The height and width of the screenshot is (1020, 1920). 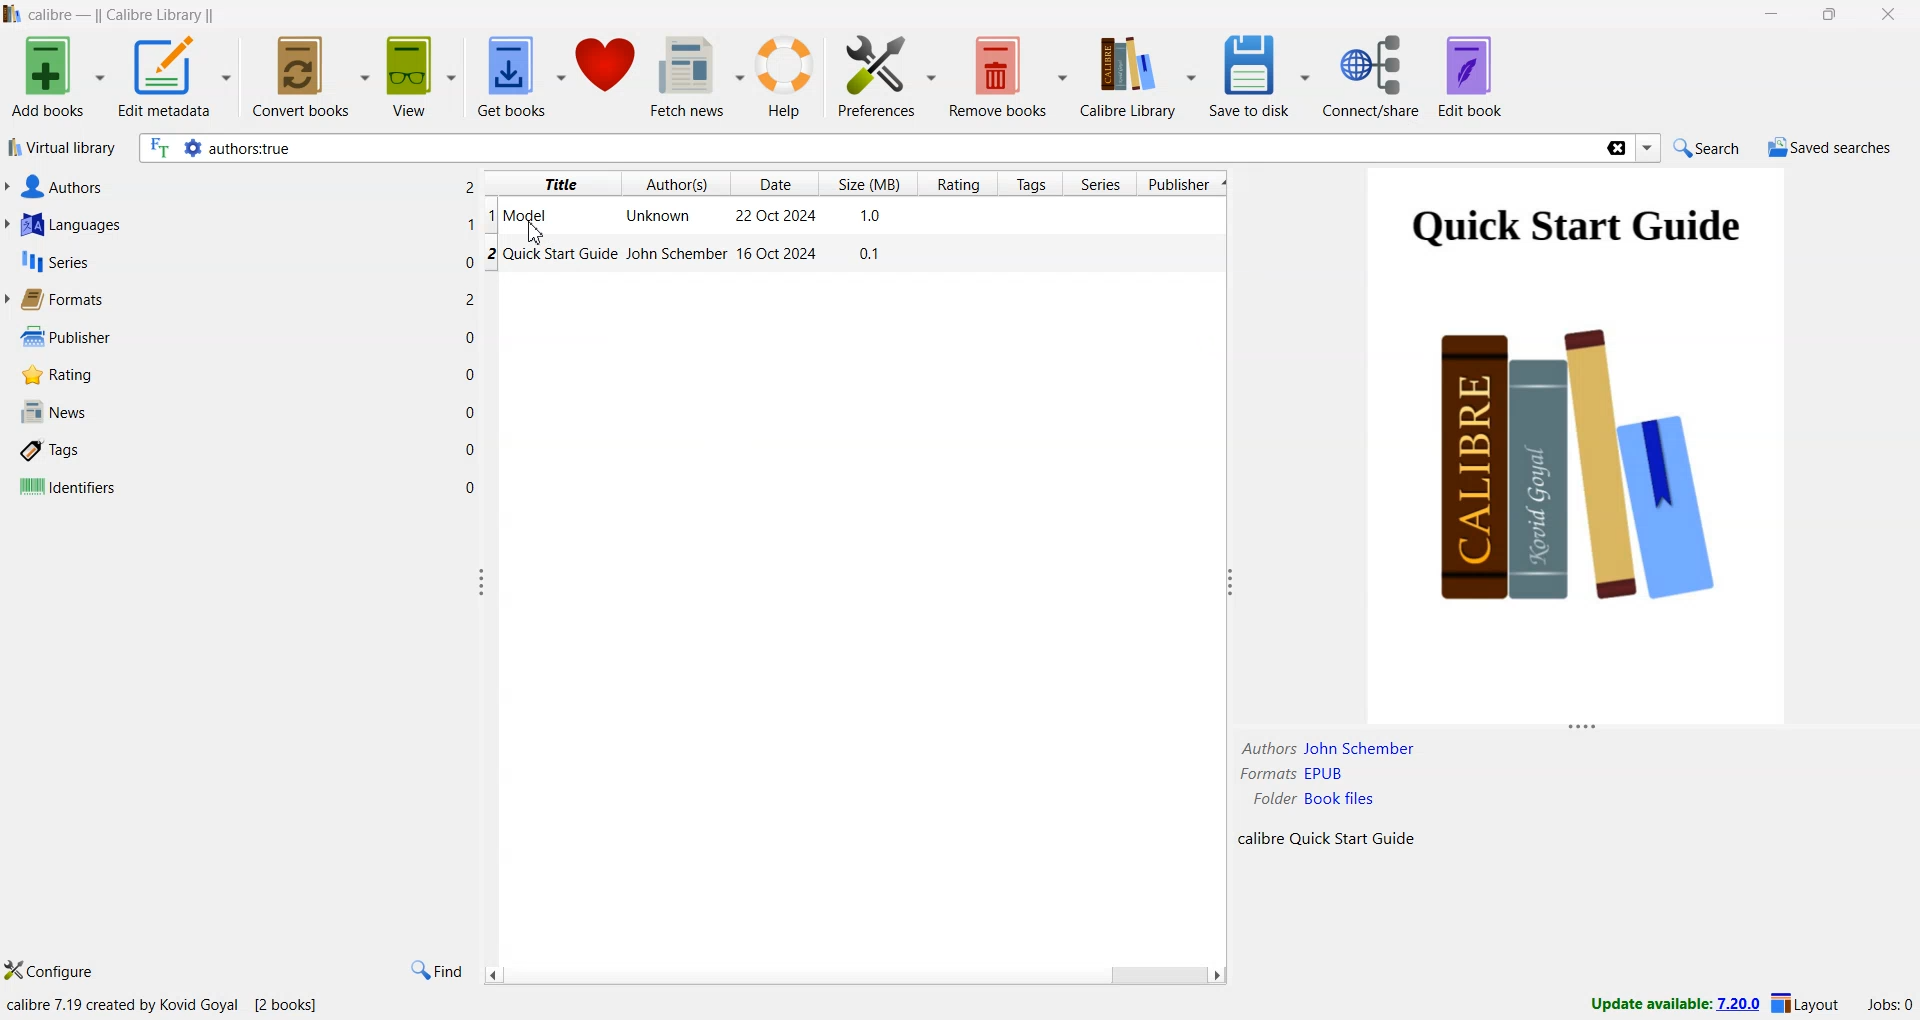 I want to click on saved searches, so click(x=1828, y=150).